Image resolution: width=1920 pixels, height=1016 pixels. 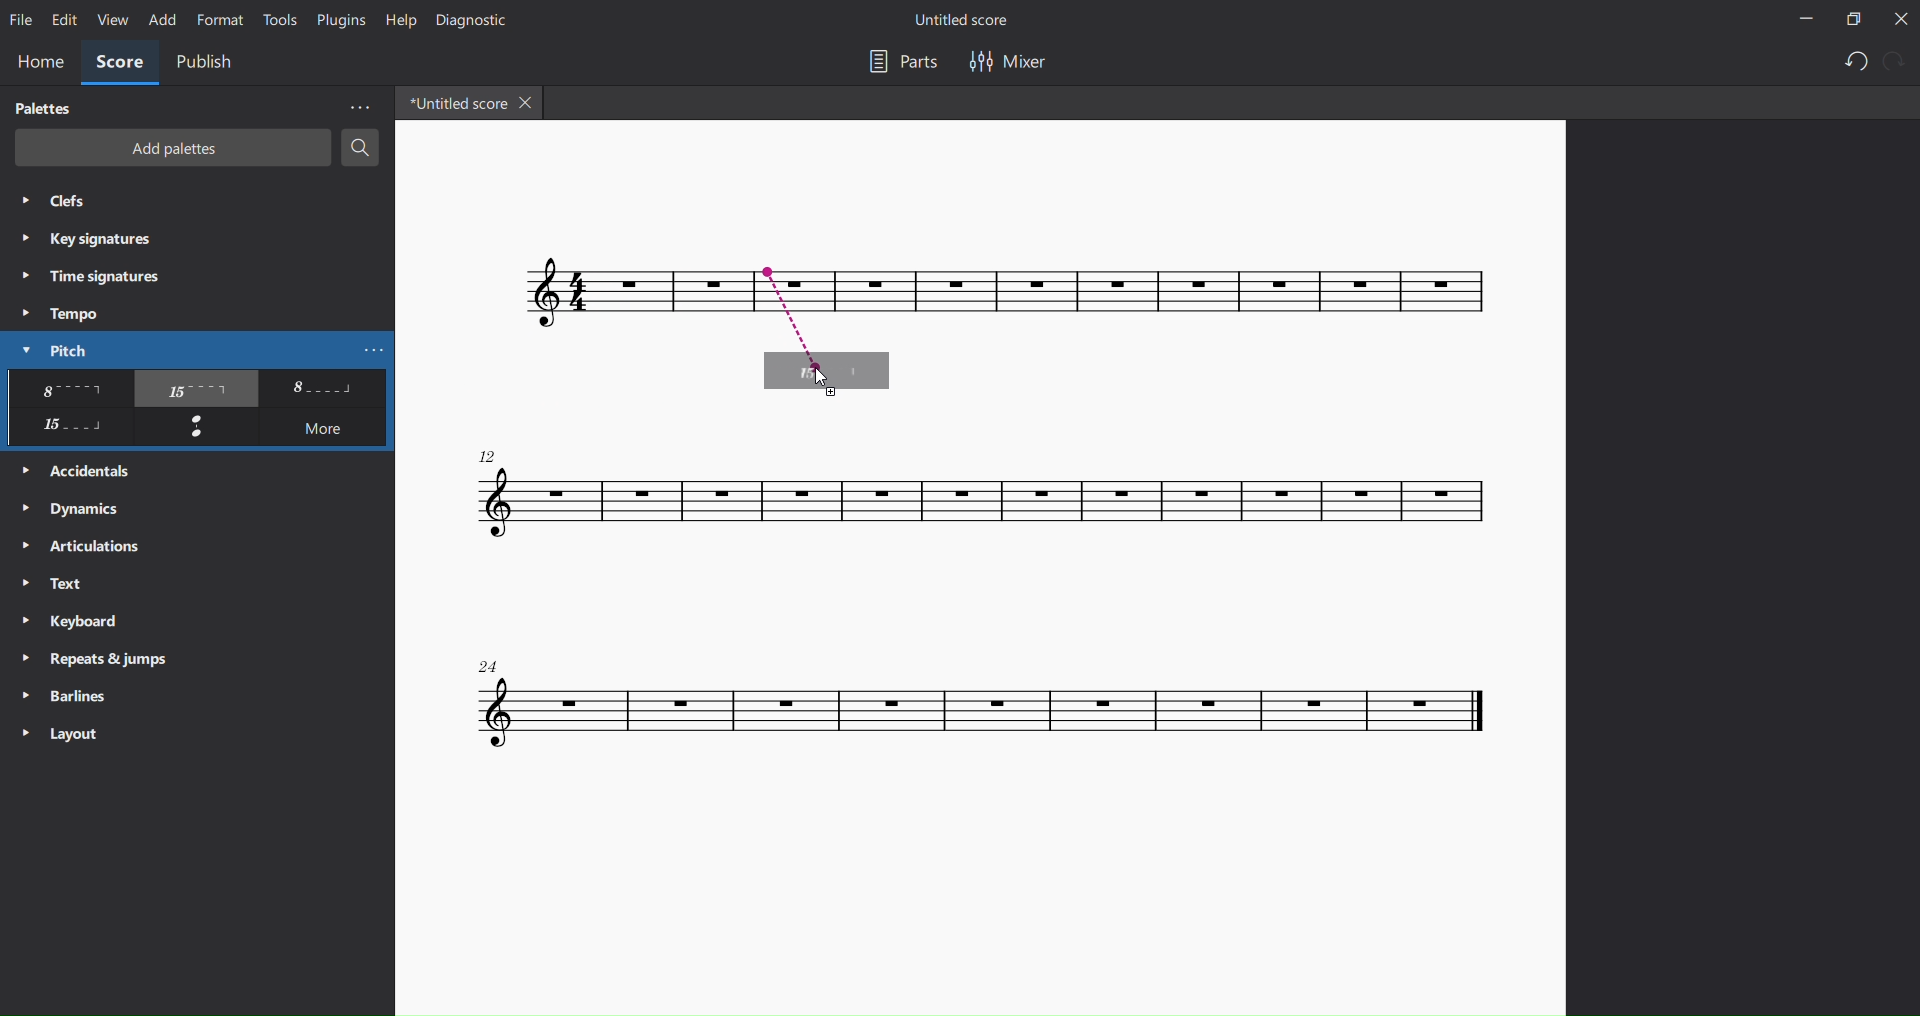 What do you see at coordinates (400, 21) in the screenshot?
I see `help` at bounding box center [400, 21].